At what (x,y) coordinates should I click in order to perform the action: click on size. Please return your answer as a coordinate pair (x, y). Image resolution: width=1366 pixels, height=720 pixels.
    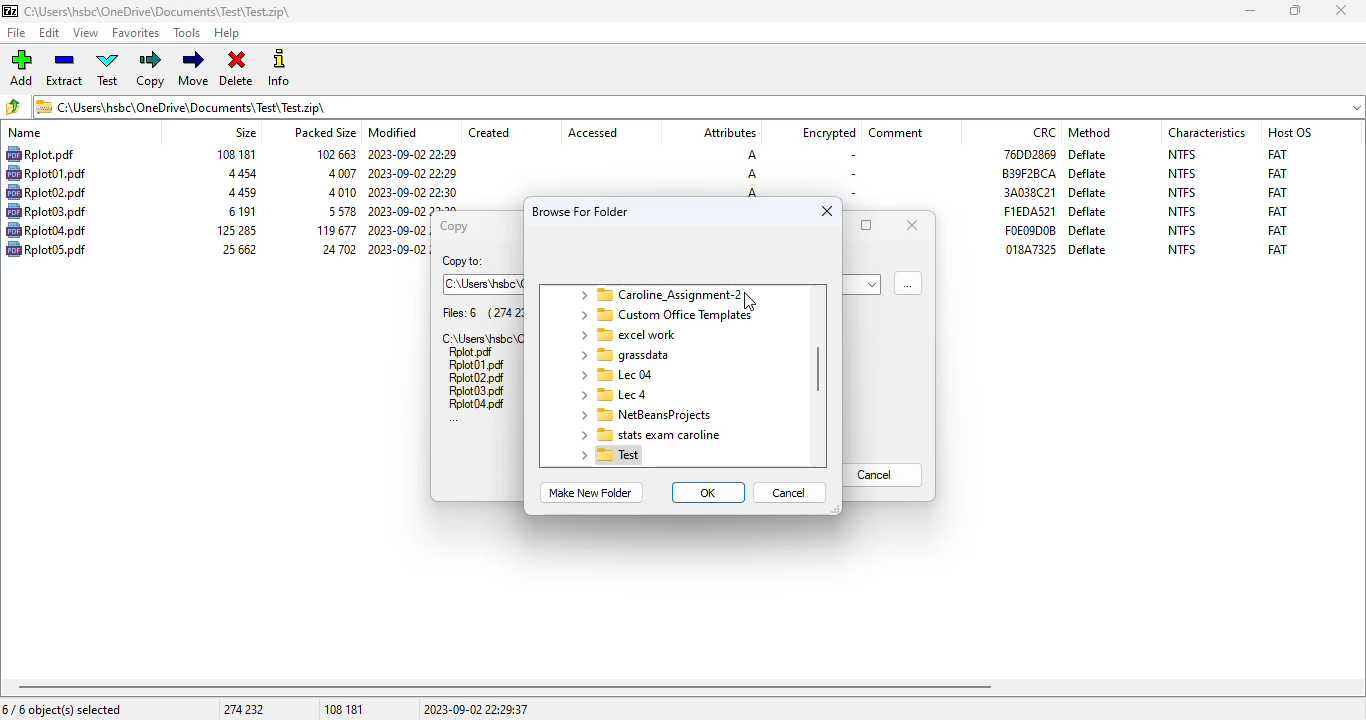
    Looking at the image, I should click on (235, 154).